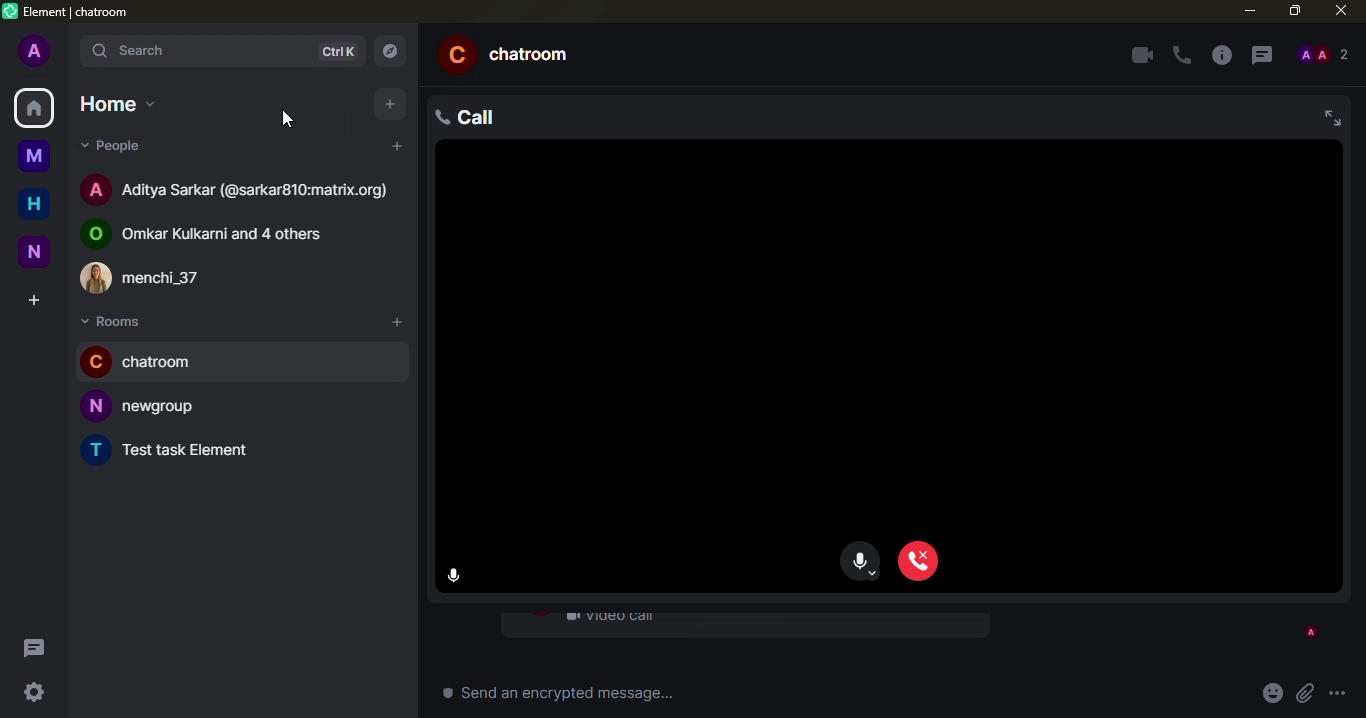 This screenshot has width=1366, height=718. I want to click on voice call, so click(1180, 56).